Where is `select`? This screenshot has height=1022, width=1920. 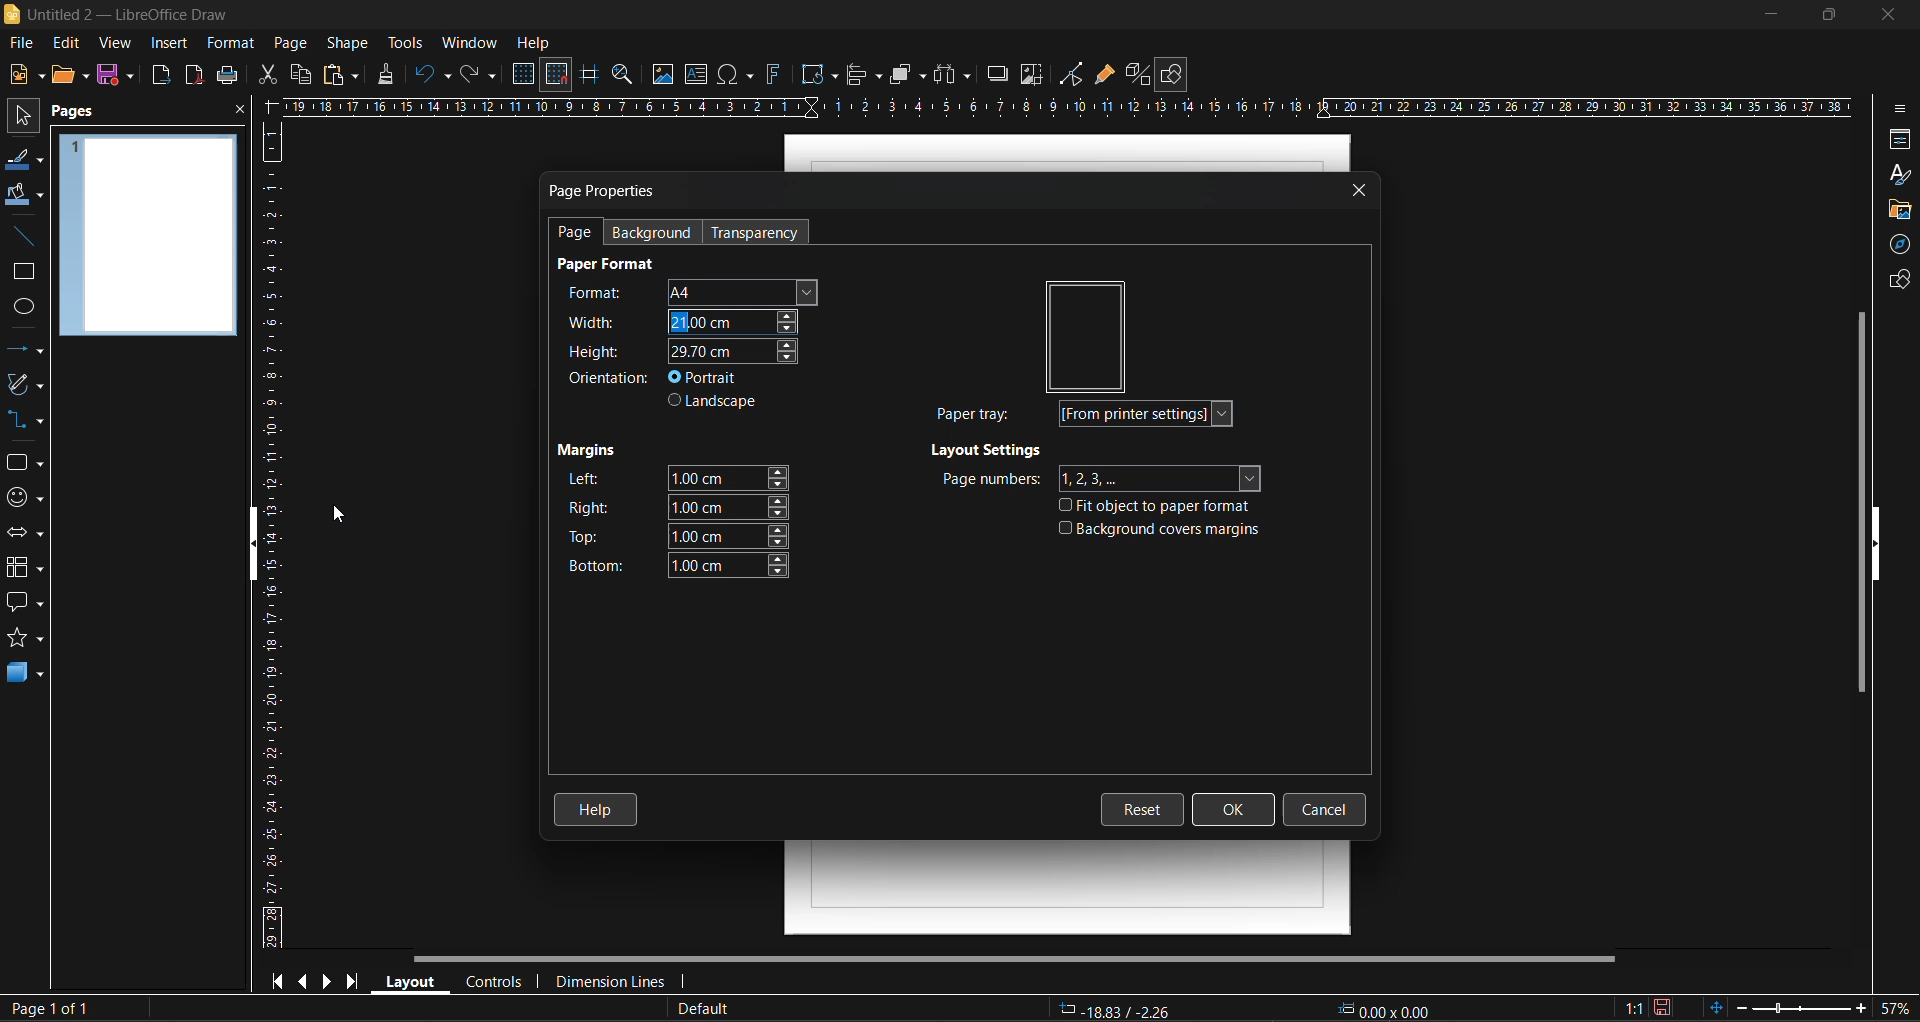 select is located at coordinates (25, 119).